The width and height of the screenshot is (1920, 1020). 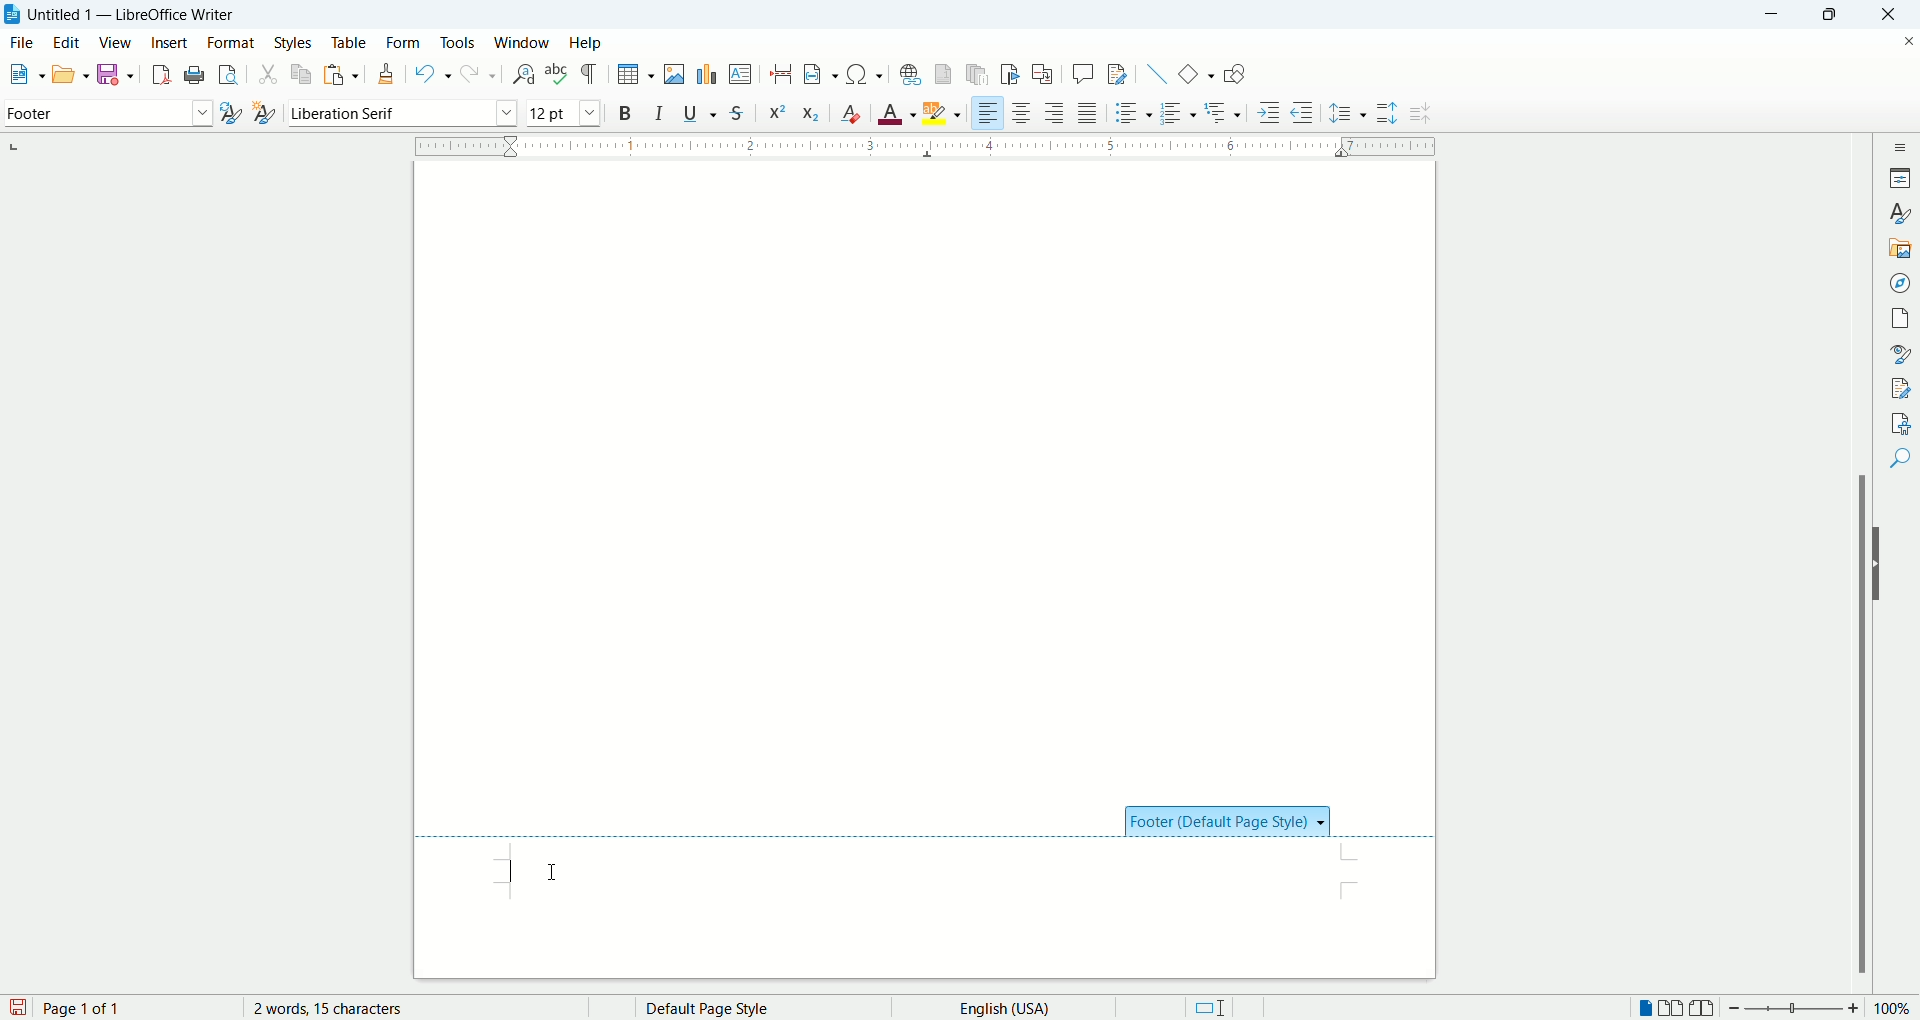 What do you see at coordinates (1904, 39) in the screenshot?
I see `close document` at bounding box center [1904, 39].